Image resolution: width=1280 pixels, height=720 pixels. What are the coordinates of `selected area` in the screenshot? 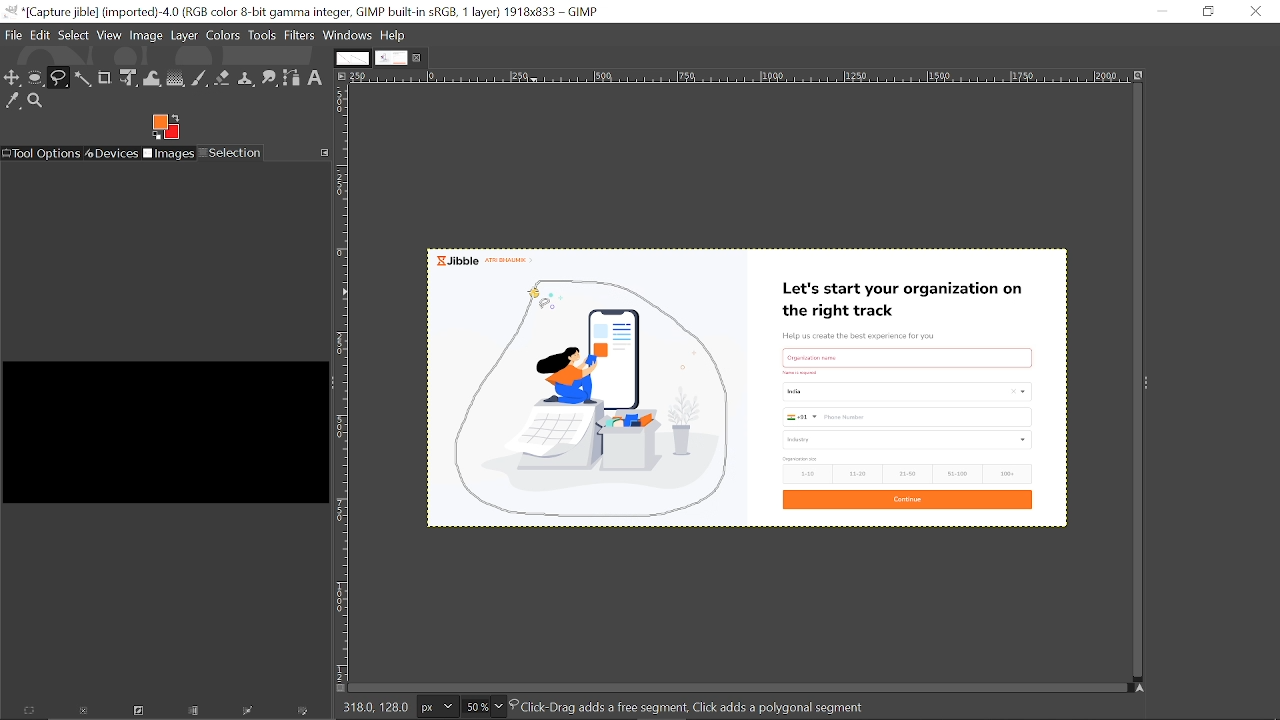 It's located at (594, 397).